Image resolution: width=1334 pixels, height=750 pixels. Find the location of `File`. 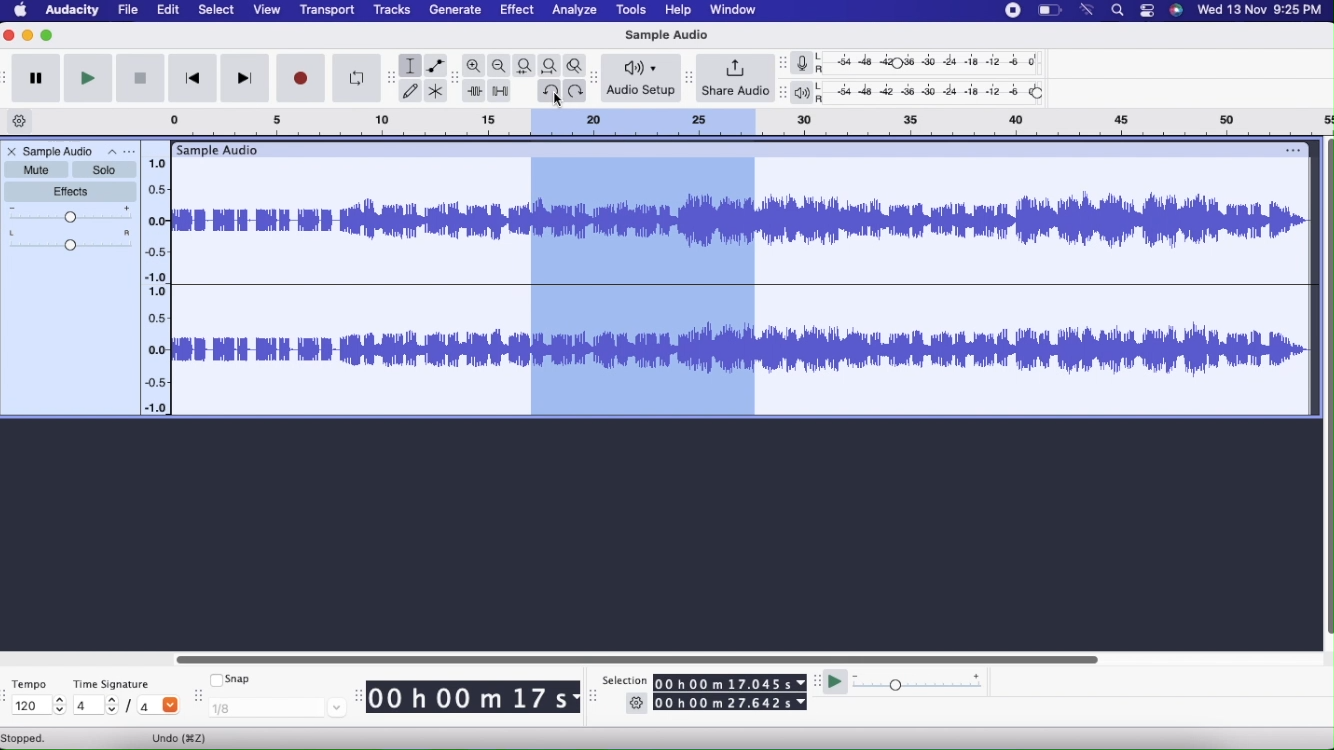

File is located at coordinates (129, 11).